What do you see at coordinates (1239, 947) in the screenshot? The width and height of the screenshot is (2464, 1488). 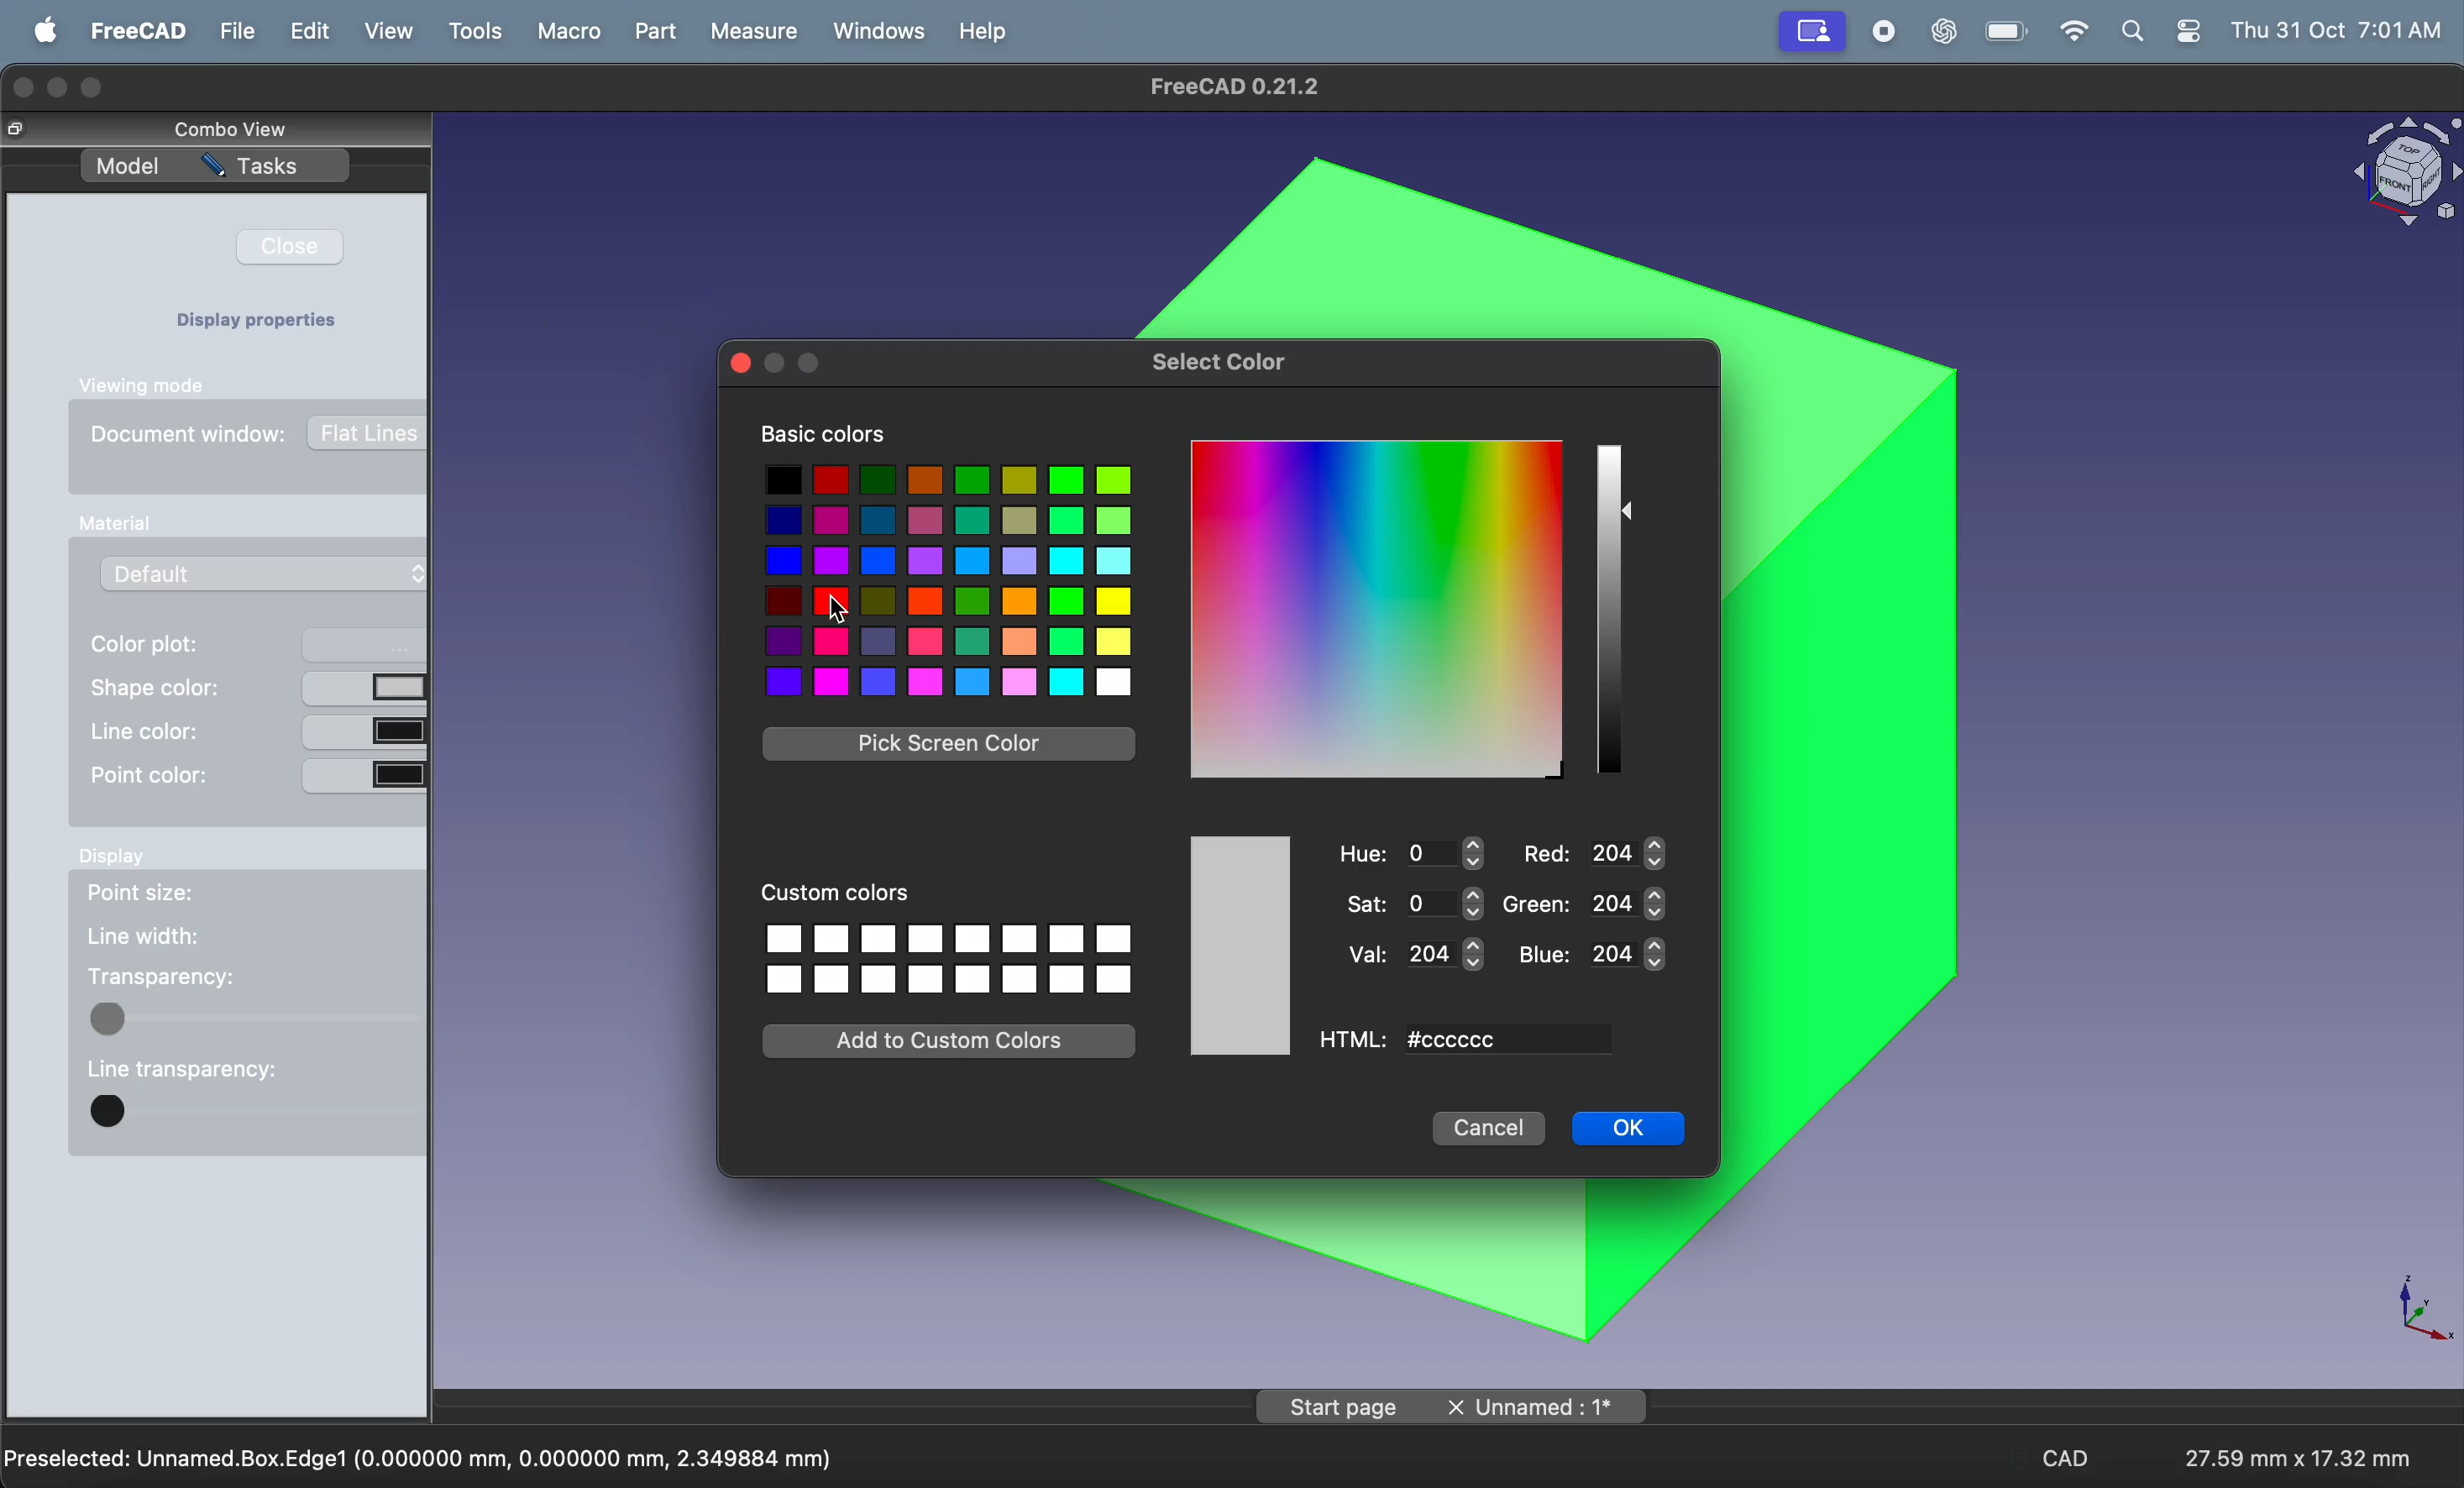 I see `selected color` at bounding box center [1239, 947].